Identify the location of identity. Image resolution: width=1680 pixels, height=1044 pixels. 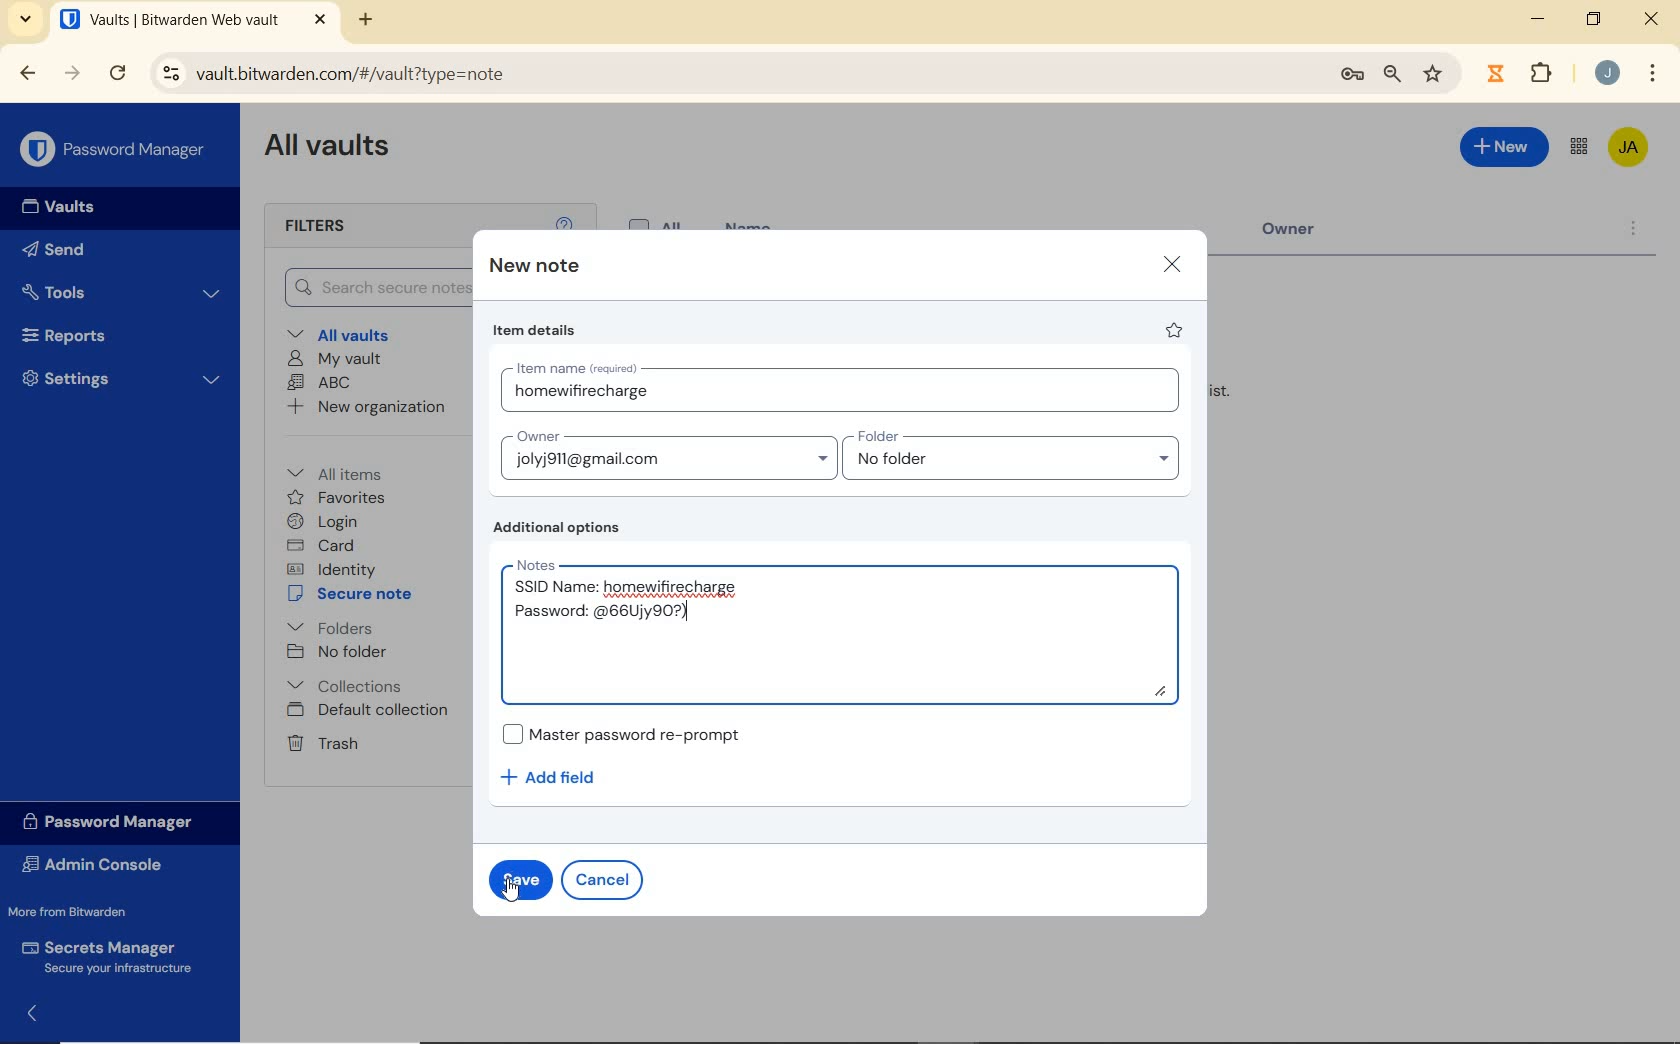
(331, 568).